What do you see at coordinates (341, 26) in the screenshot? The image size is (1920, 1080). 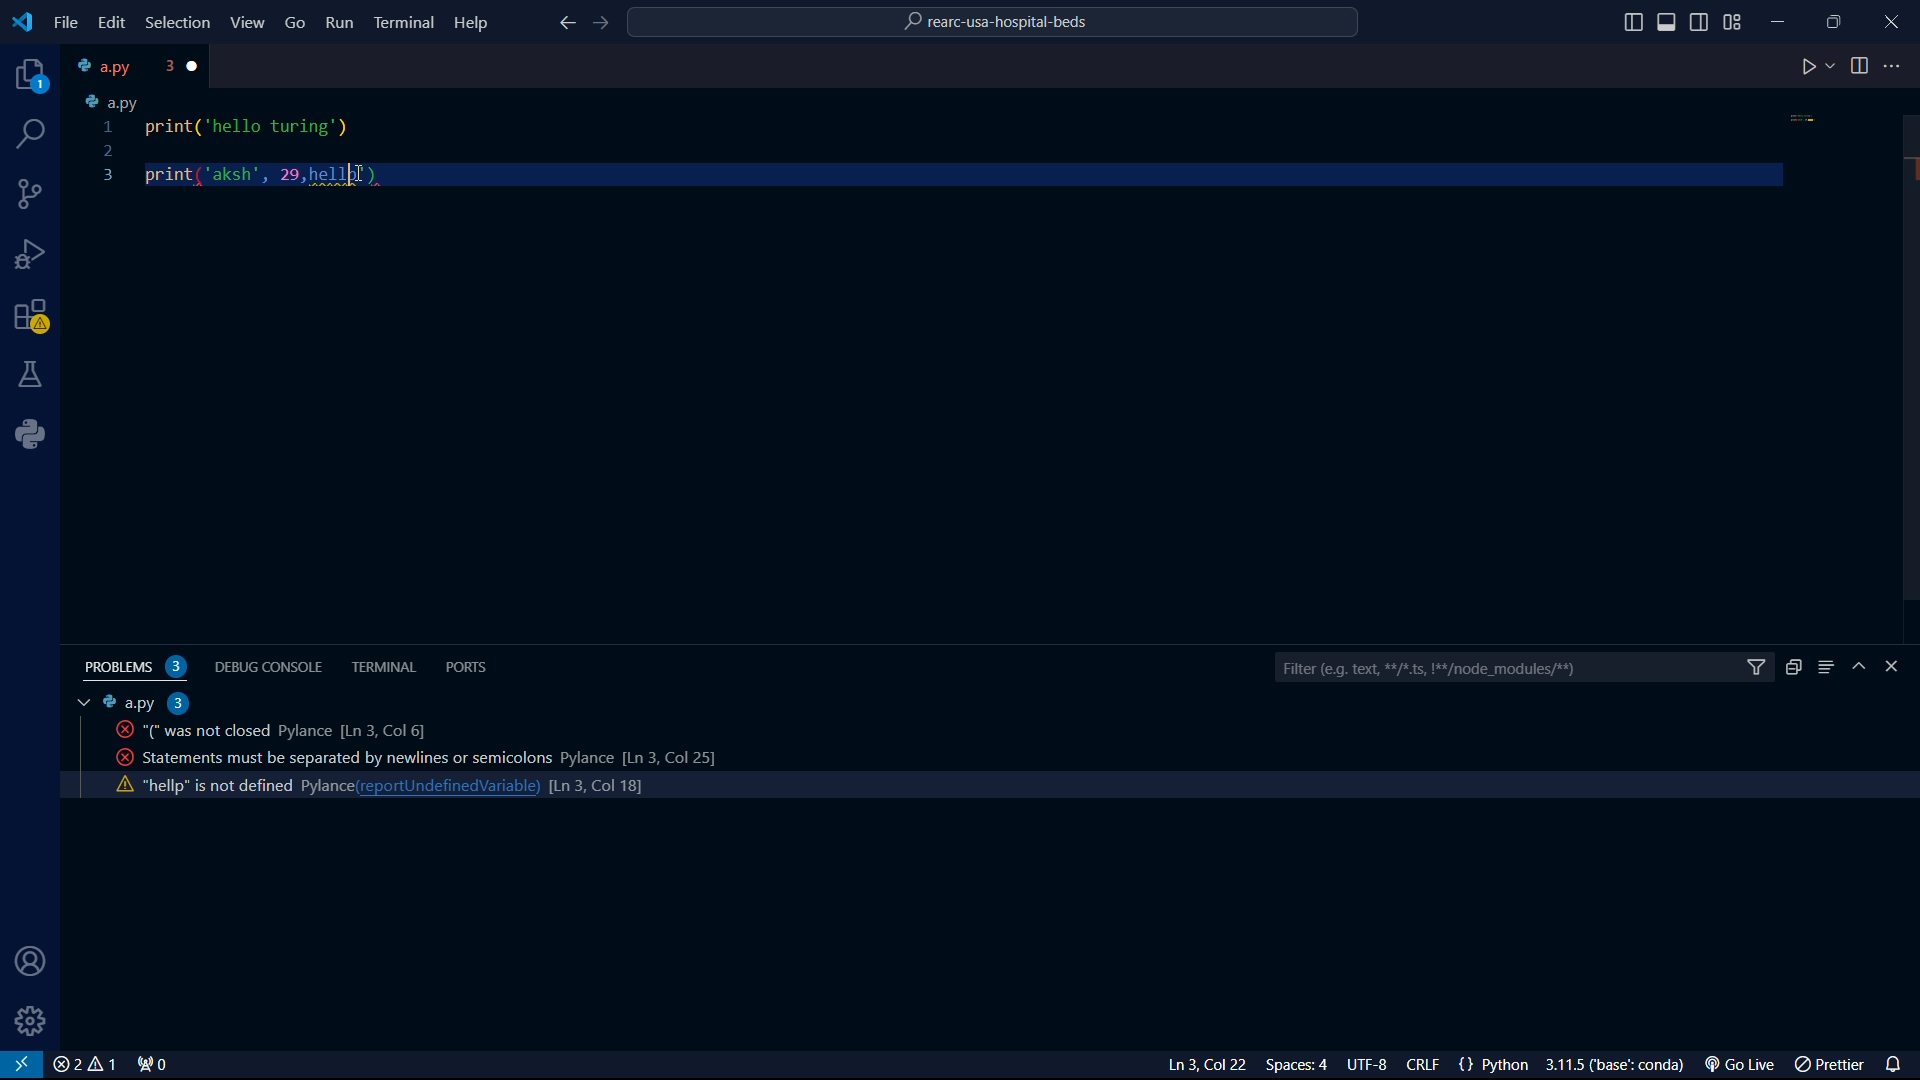 I see `Run` at bounding box center [341, 26].